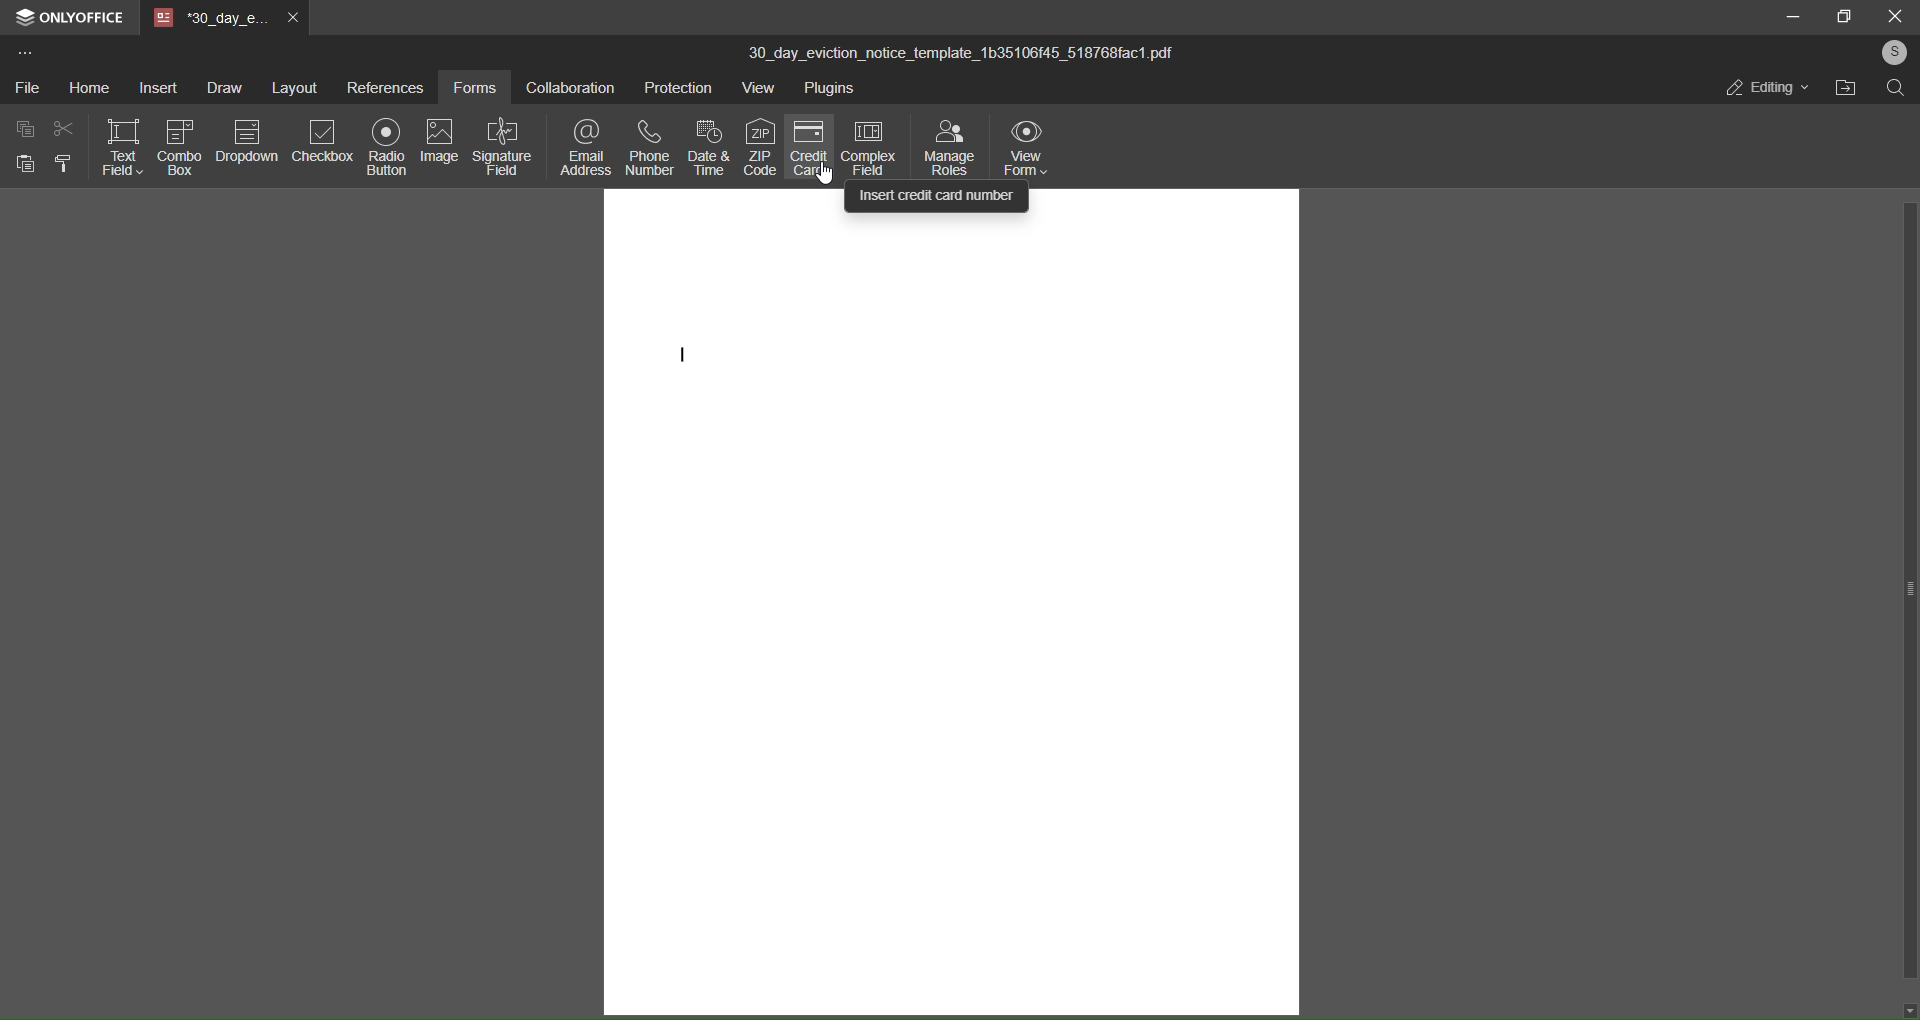 This screenshot has width=1920, height=1020. Describe the element at coordinates (872, 146) in the screenshot. I see `complex field` at that location.